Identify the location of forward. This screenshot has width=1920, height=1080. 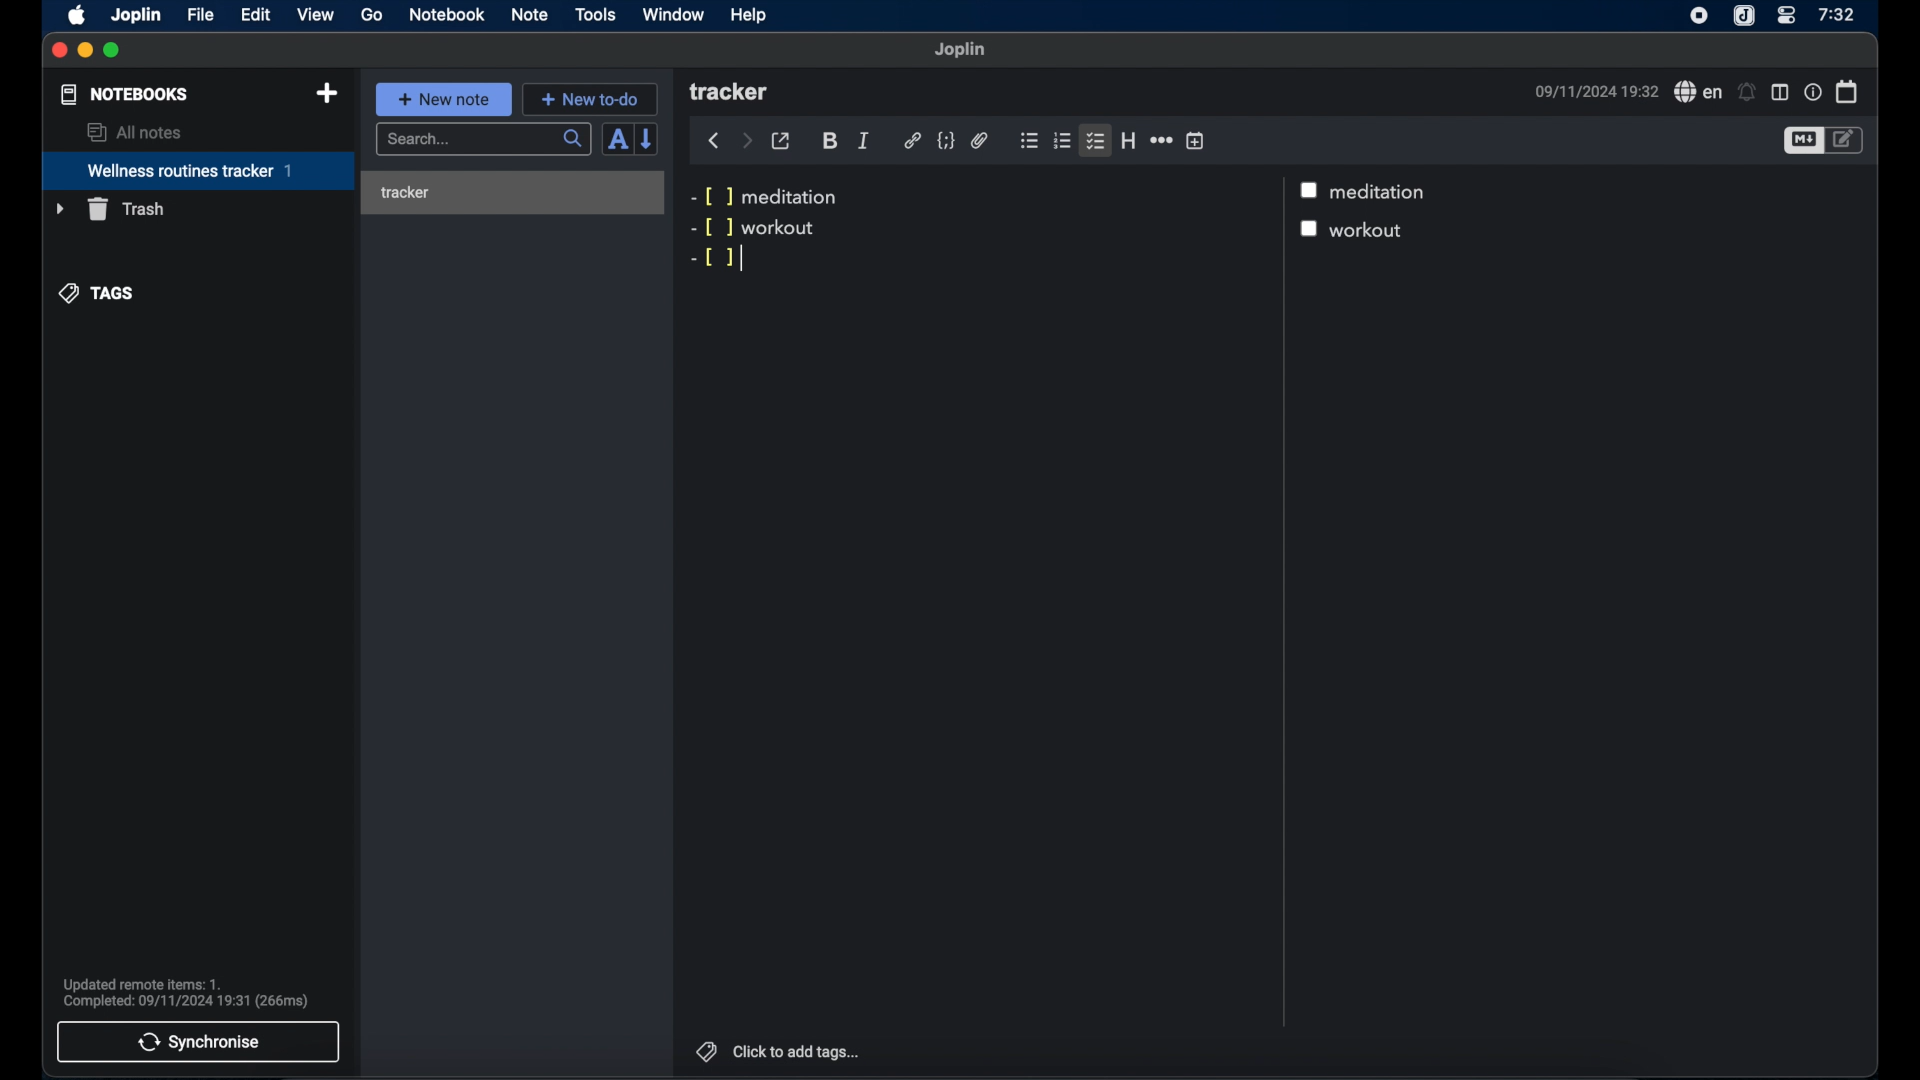
(746, 140).